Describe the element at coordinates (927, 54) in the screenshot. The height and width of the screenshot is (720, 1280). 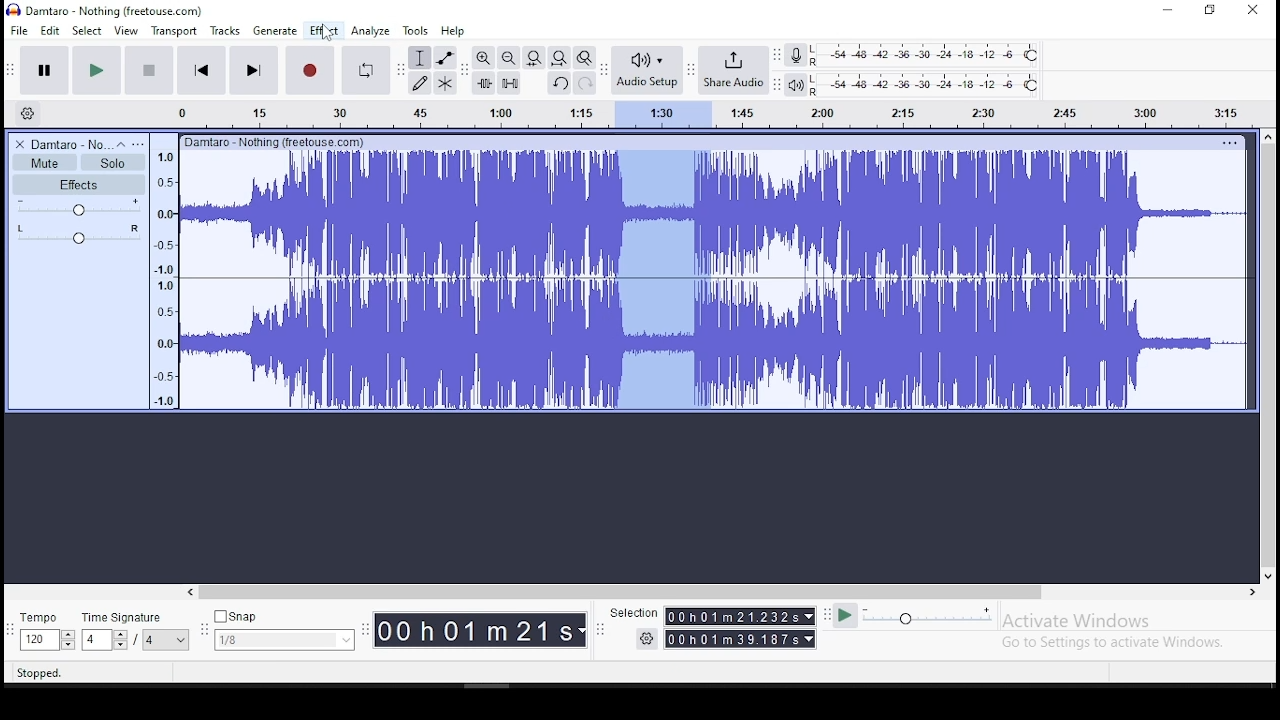
I see `recording level` at that location.